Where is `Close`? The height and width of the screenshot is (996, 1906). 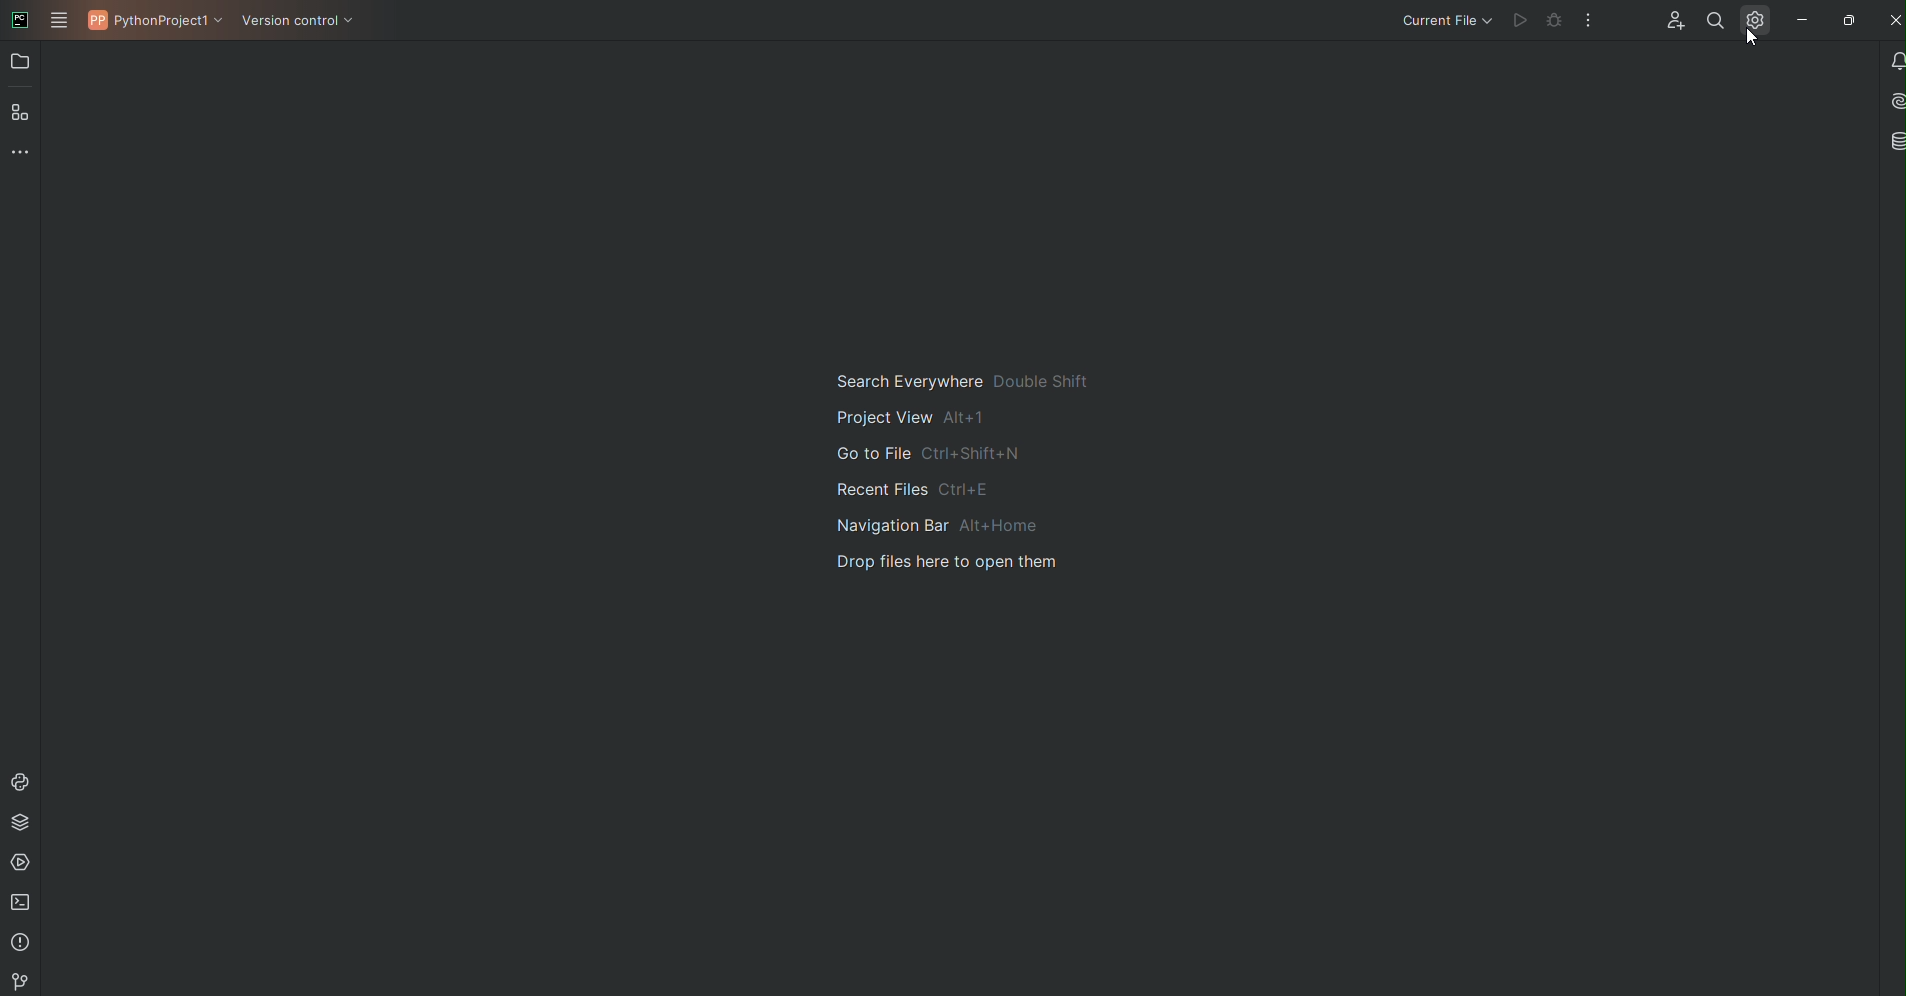 Close is located at coordinates (1892, 19).